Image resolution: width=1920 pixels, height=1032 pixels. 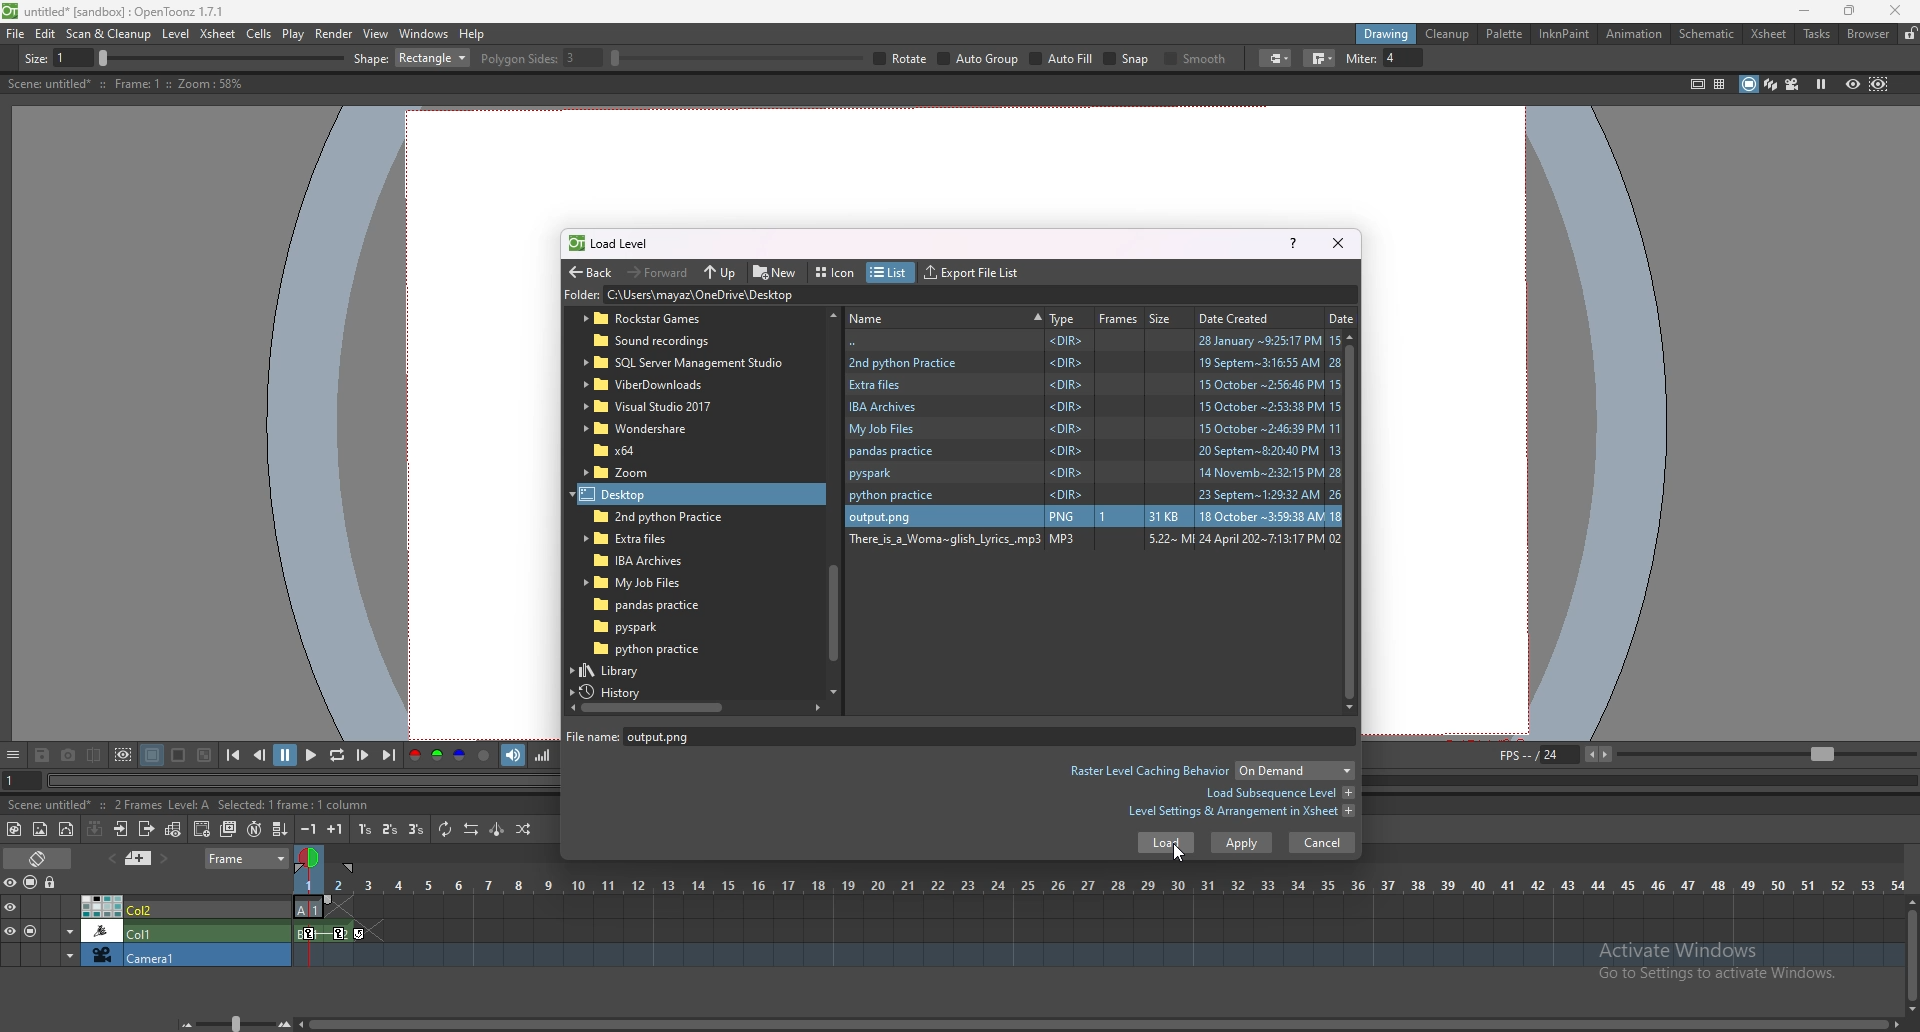 What do you see at coordinates (484, 756) in the screenshot?
I see `alpha channel` at bounding box center [484, 756].